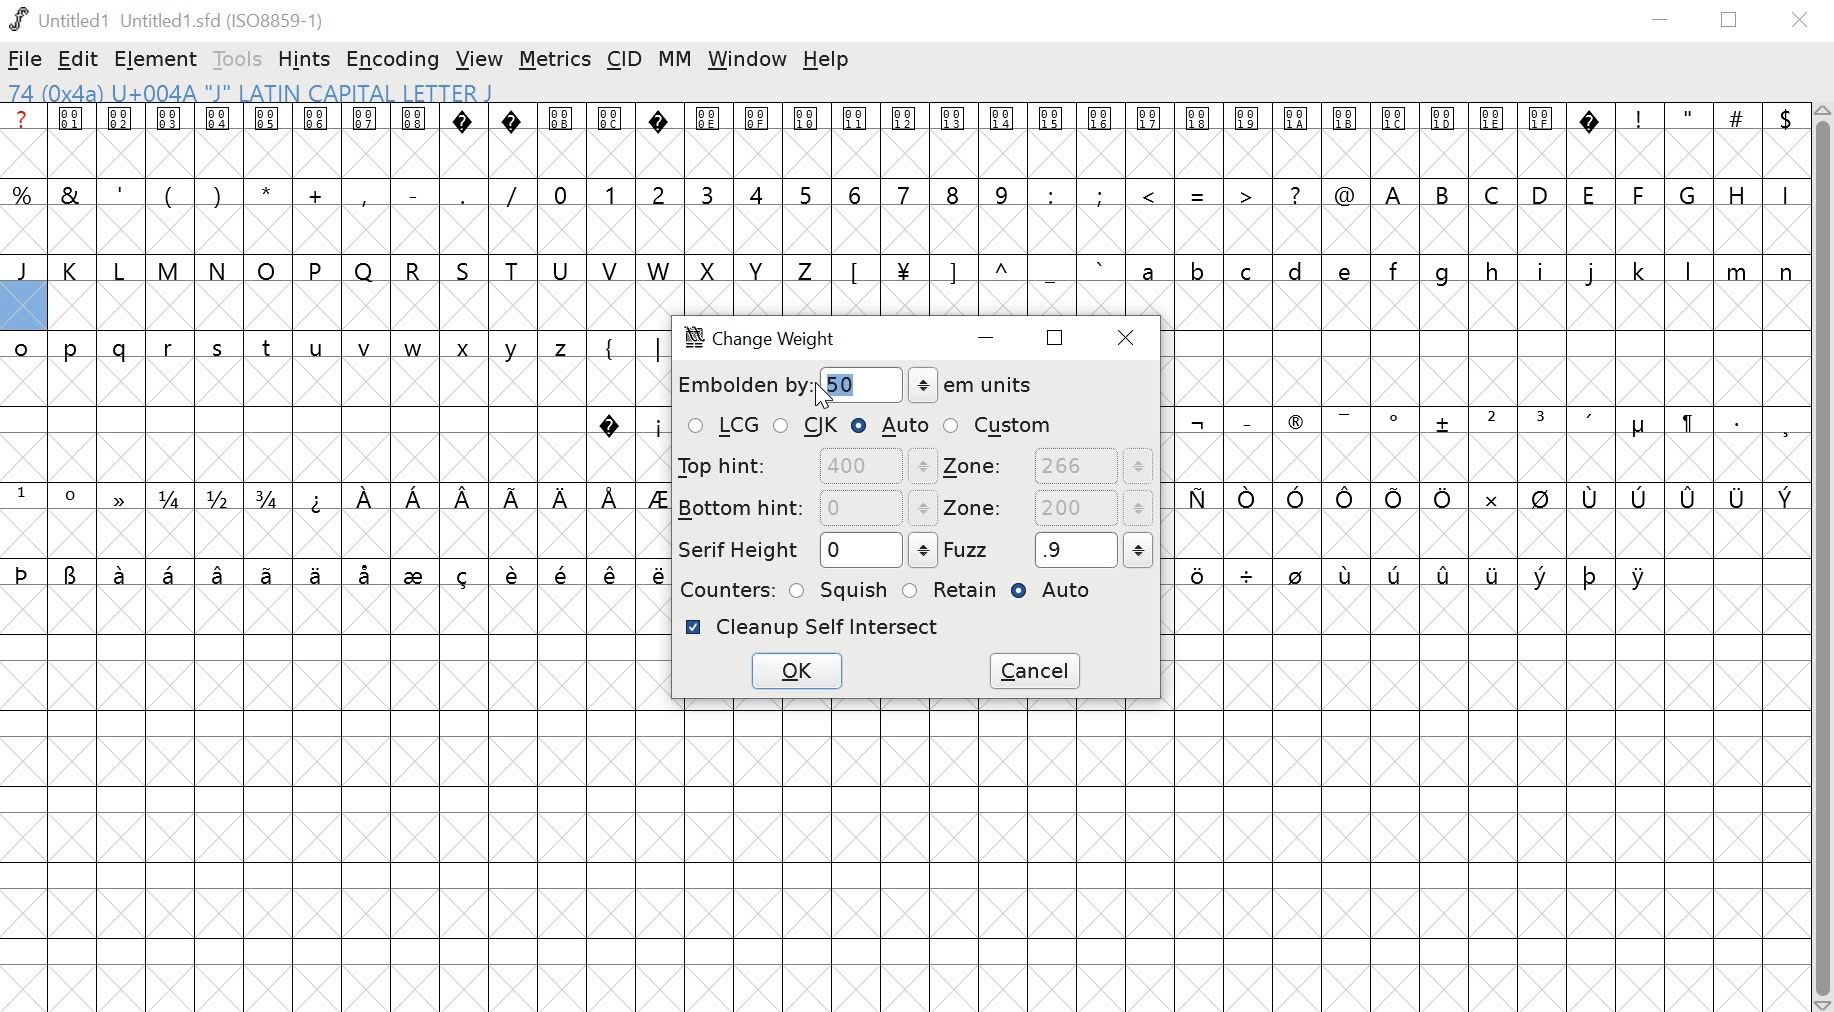  What do you see at coordinates (840, 588) in the screenshot?
I see `SQUISH` at bounding box center [840, 588].